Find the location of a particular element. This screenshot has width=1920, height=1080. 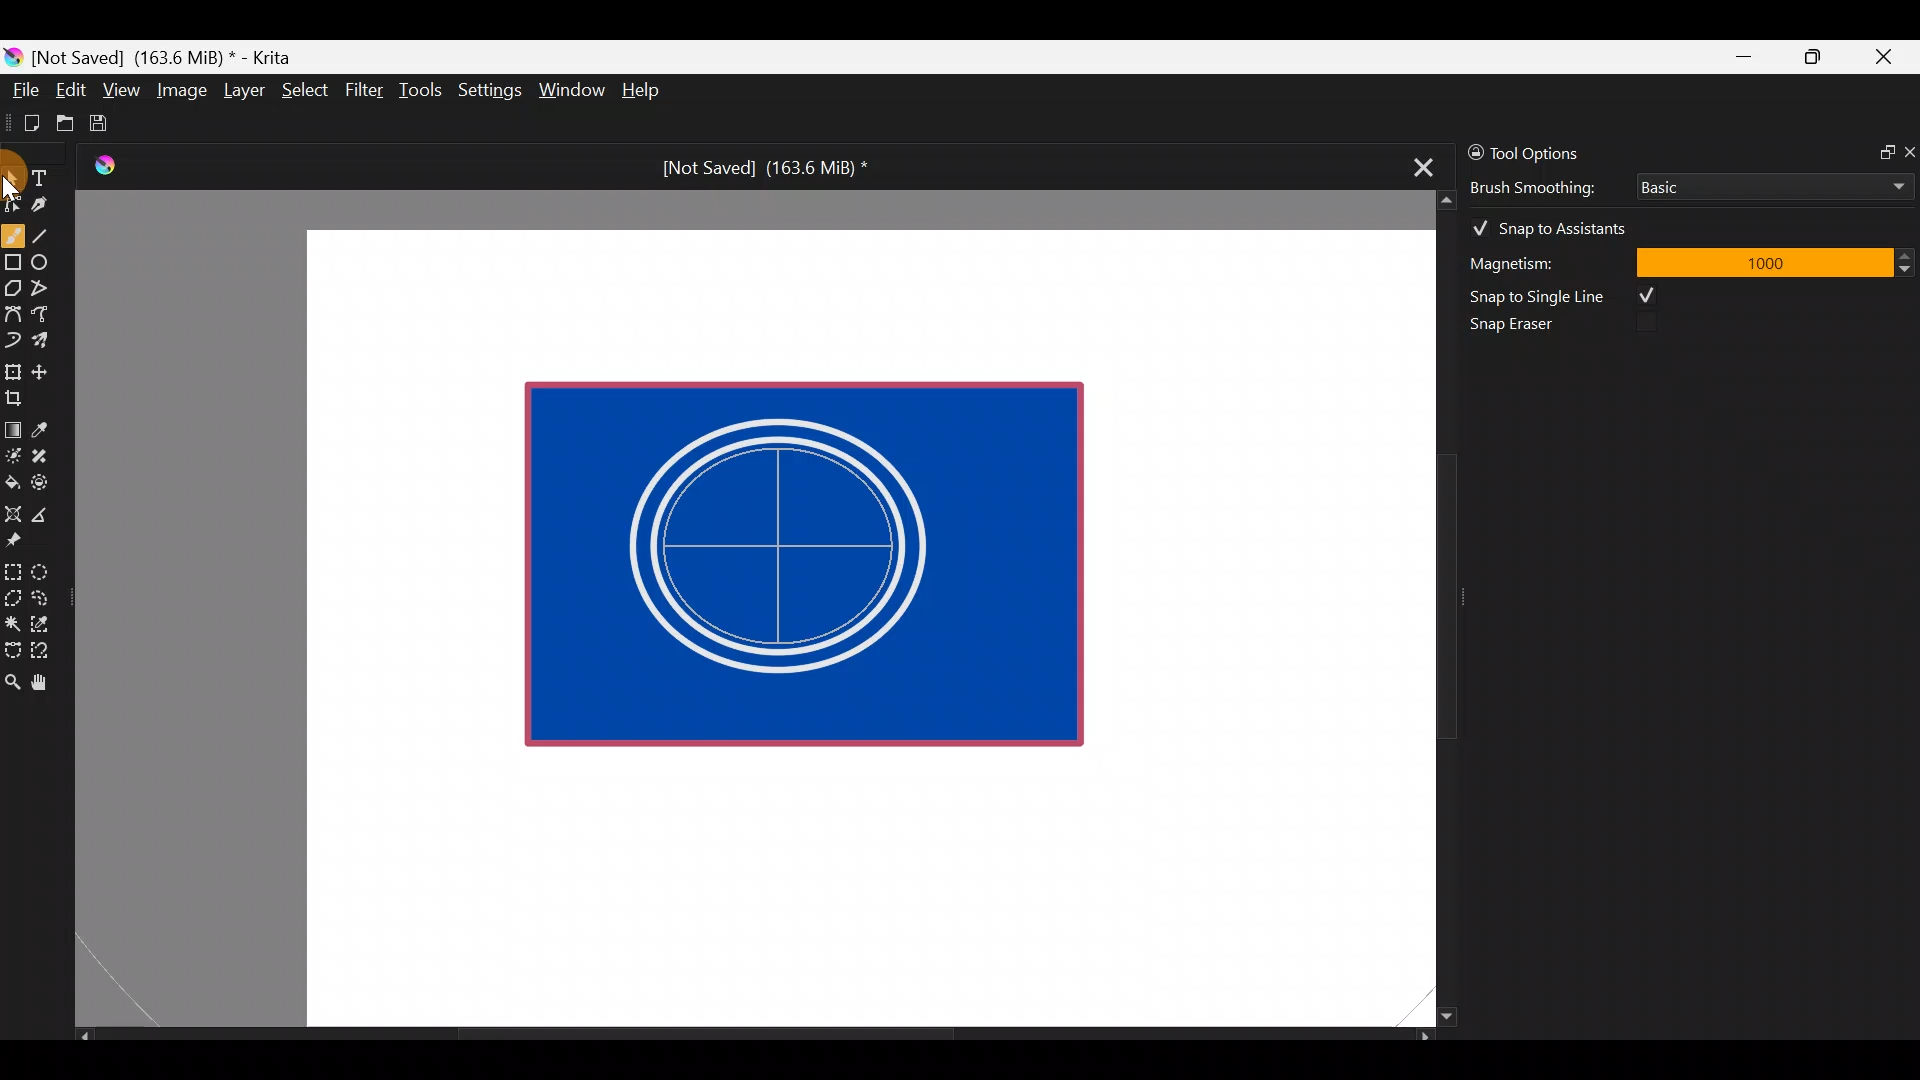

Edit shapes tool is located at coordinates (13, 203).